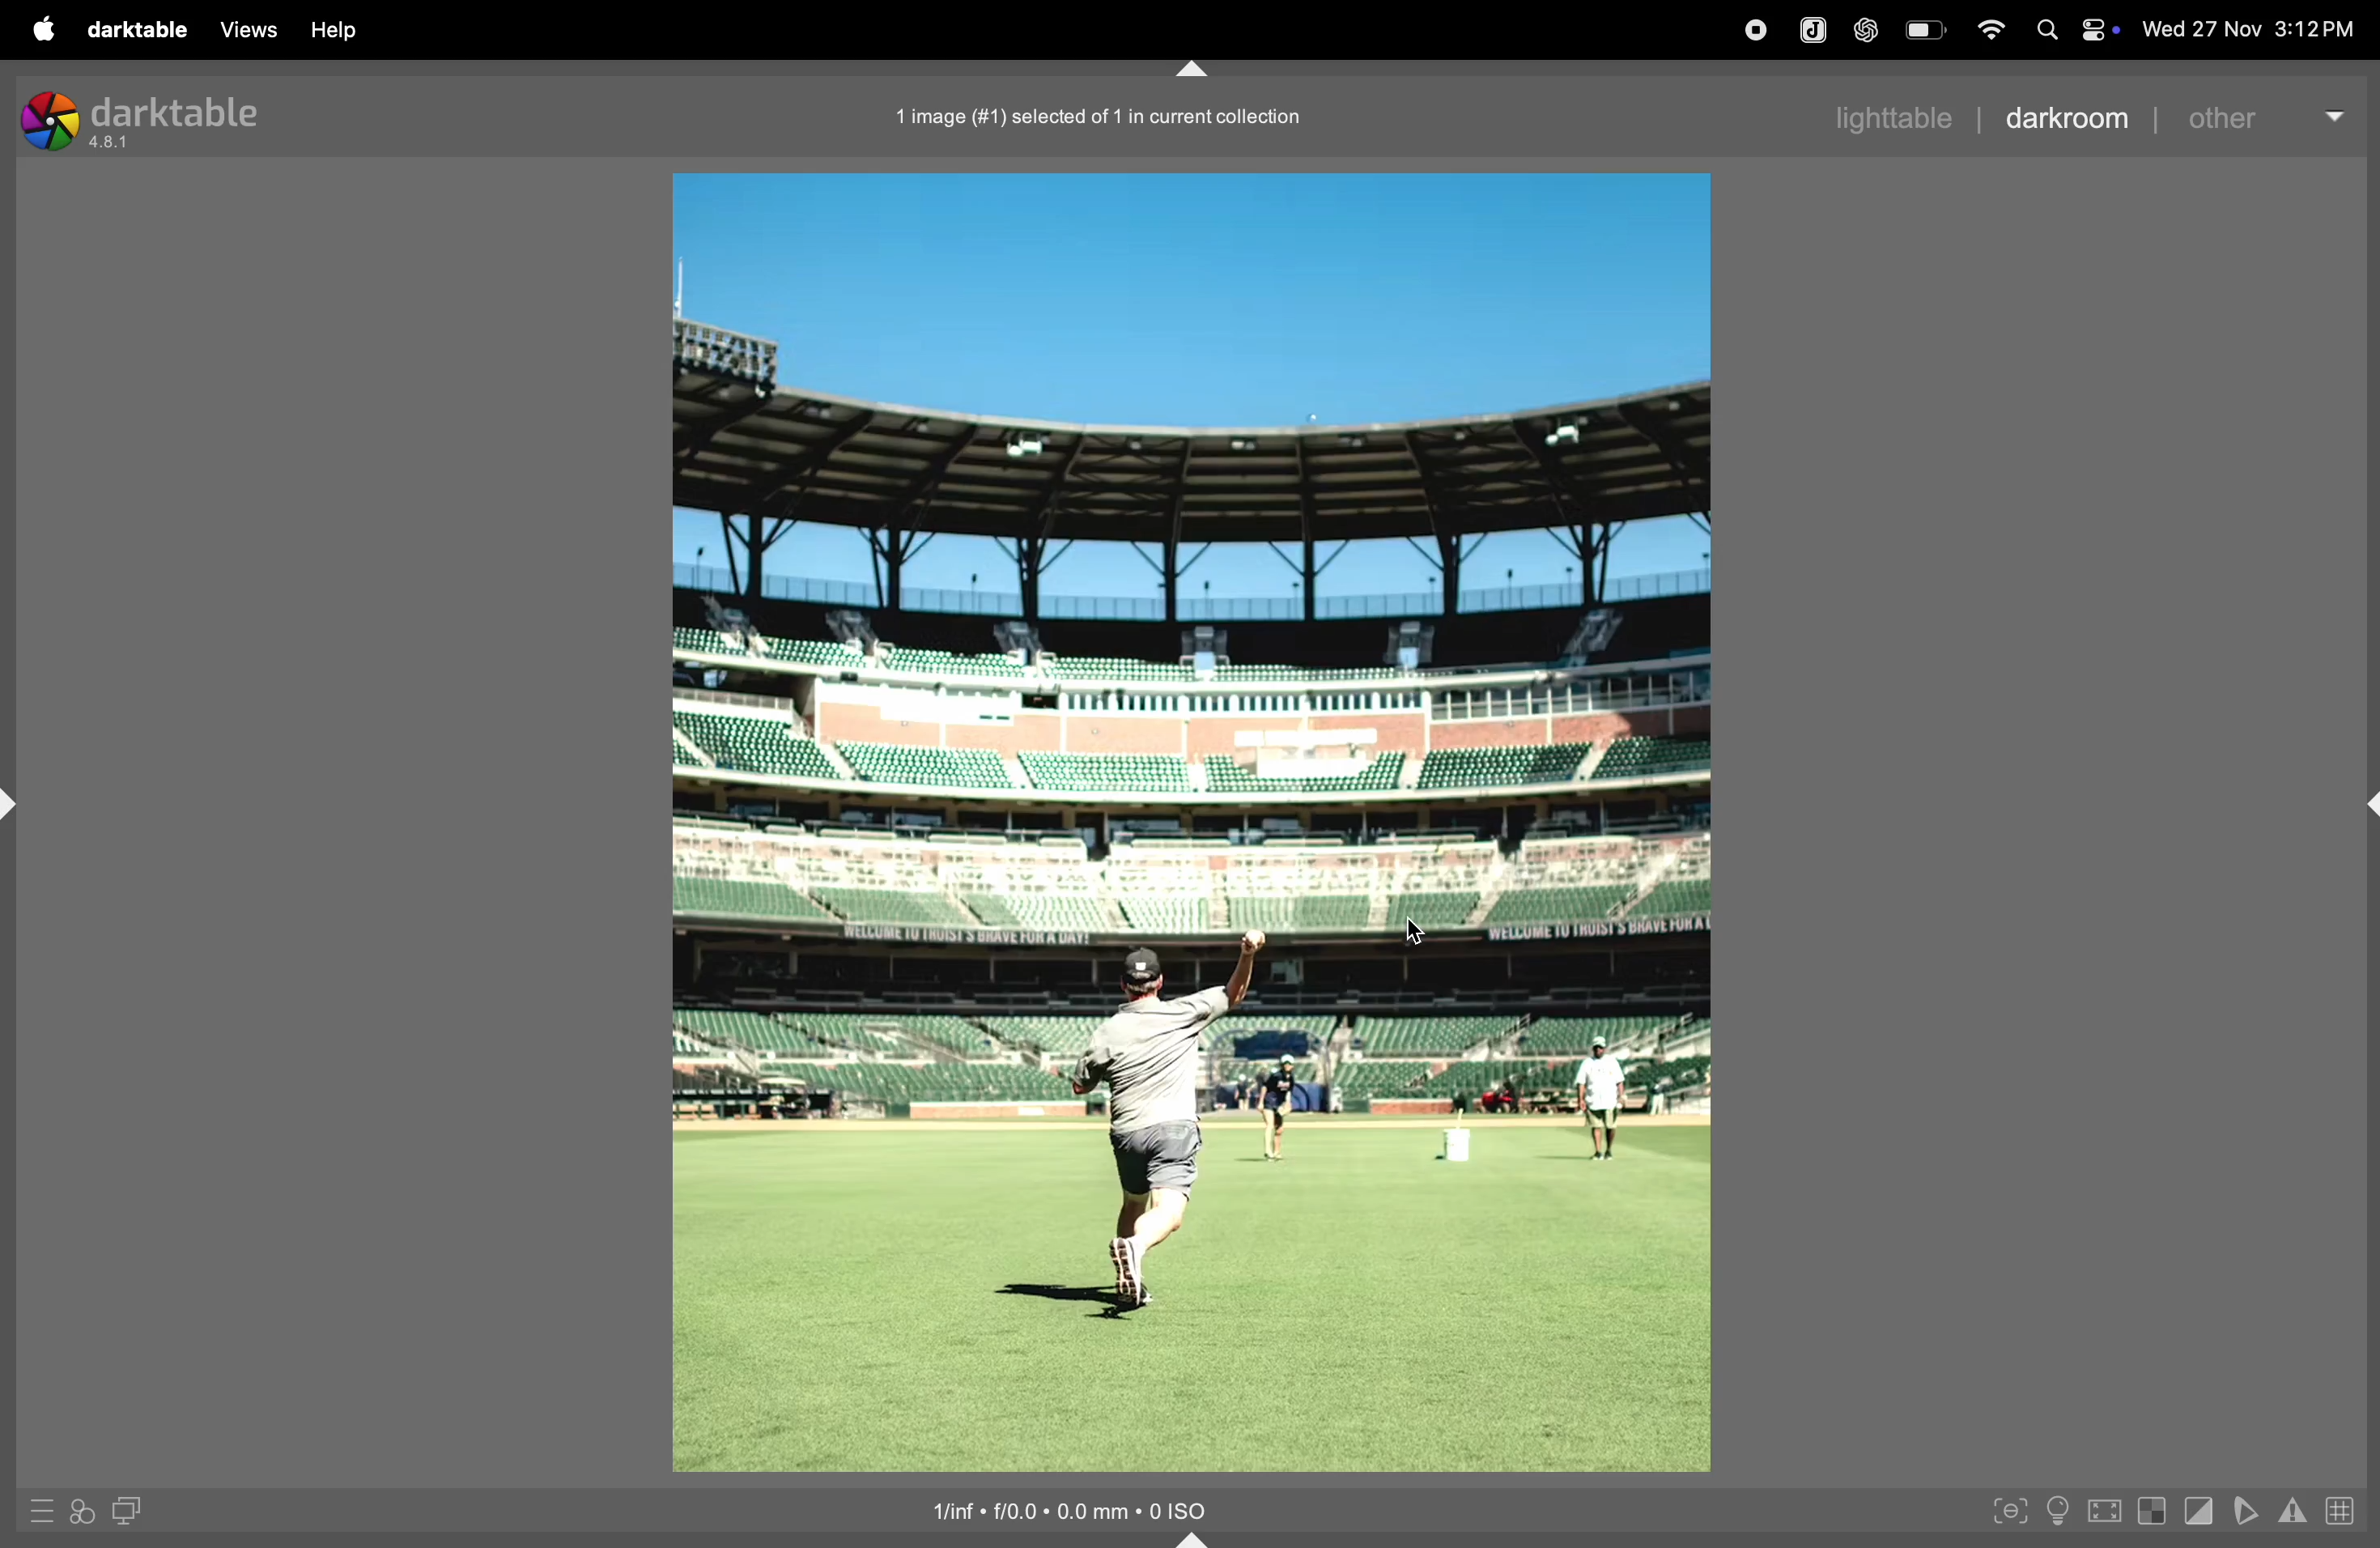  What do you see at coordinates (1991, 28) in the screenshot?
I see `wifi` at bounding box center [1991, 28].